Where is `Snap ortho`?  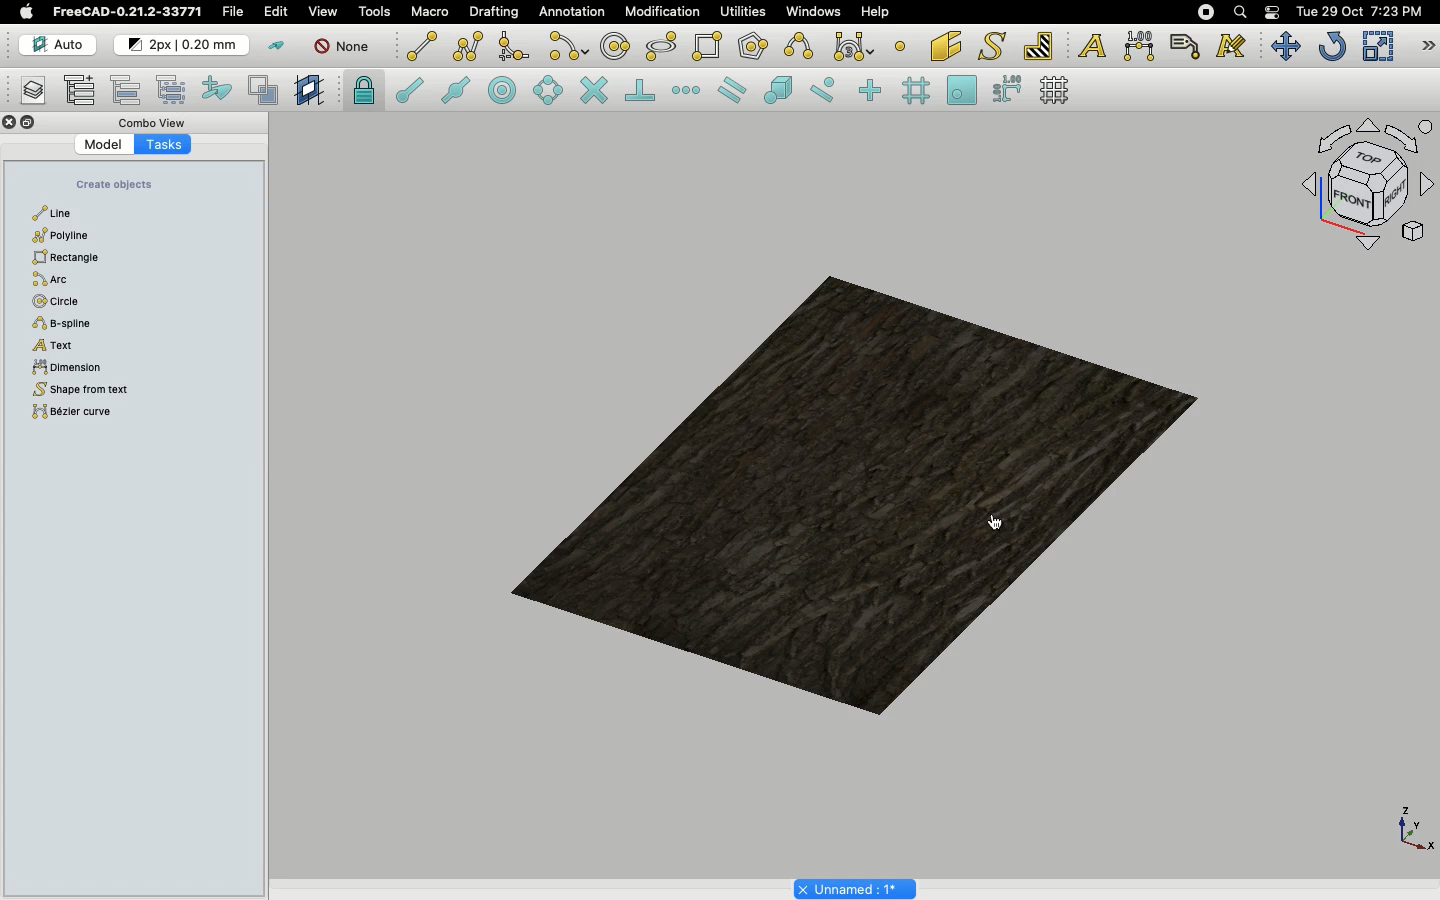 Snap ortho is located at coordinates (864, 90).